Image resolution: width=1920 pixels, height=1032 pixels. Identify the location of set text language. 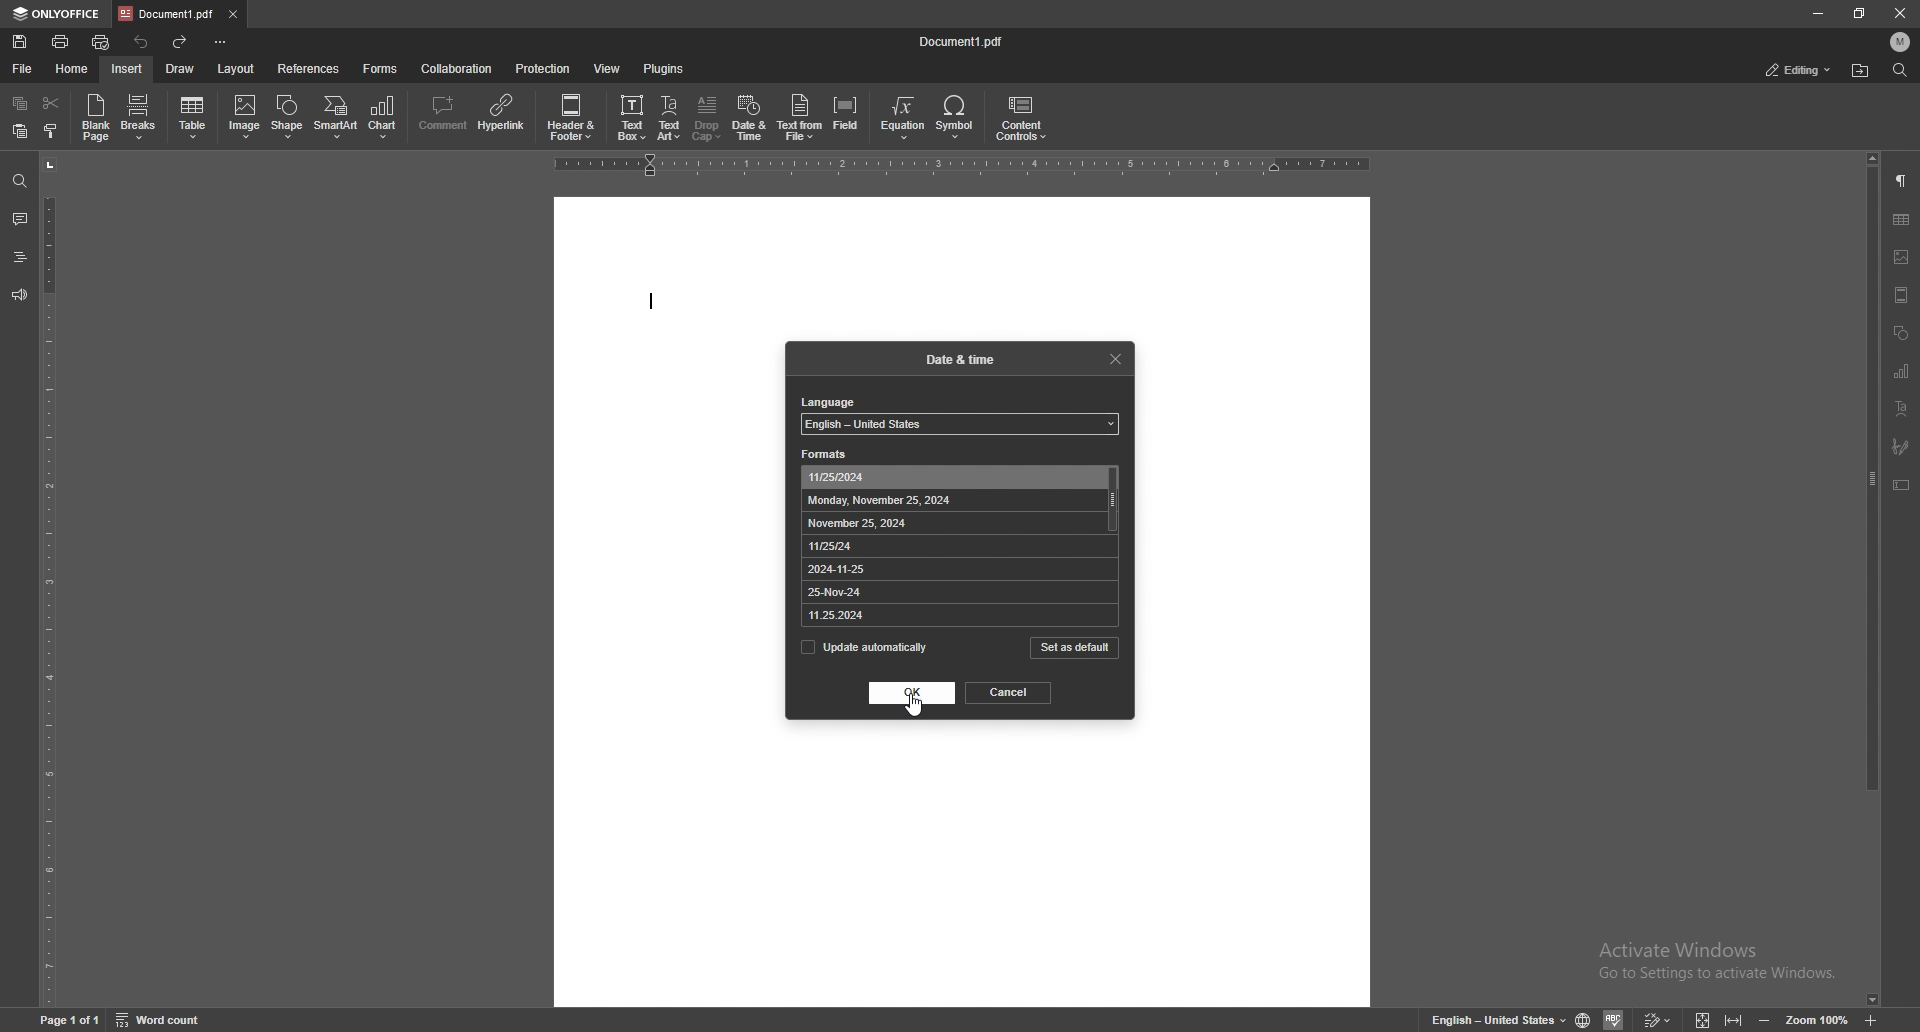
(1495, 1019).